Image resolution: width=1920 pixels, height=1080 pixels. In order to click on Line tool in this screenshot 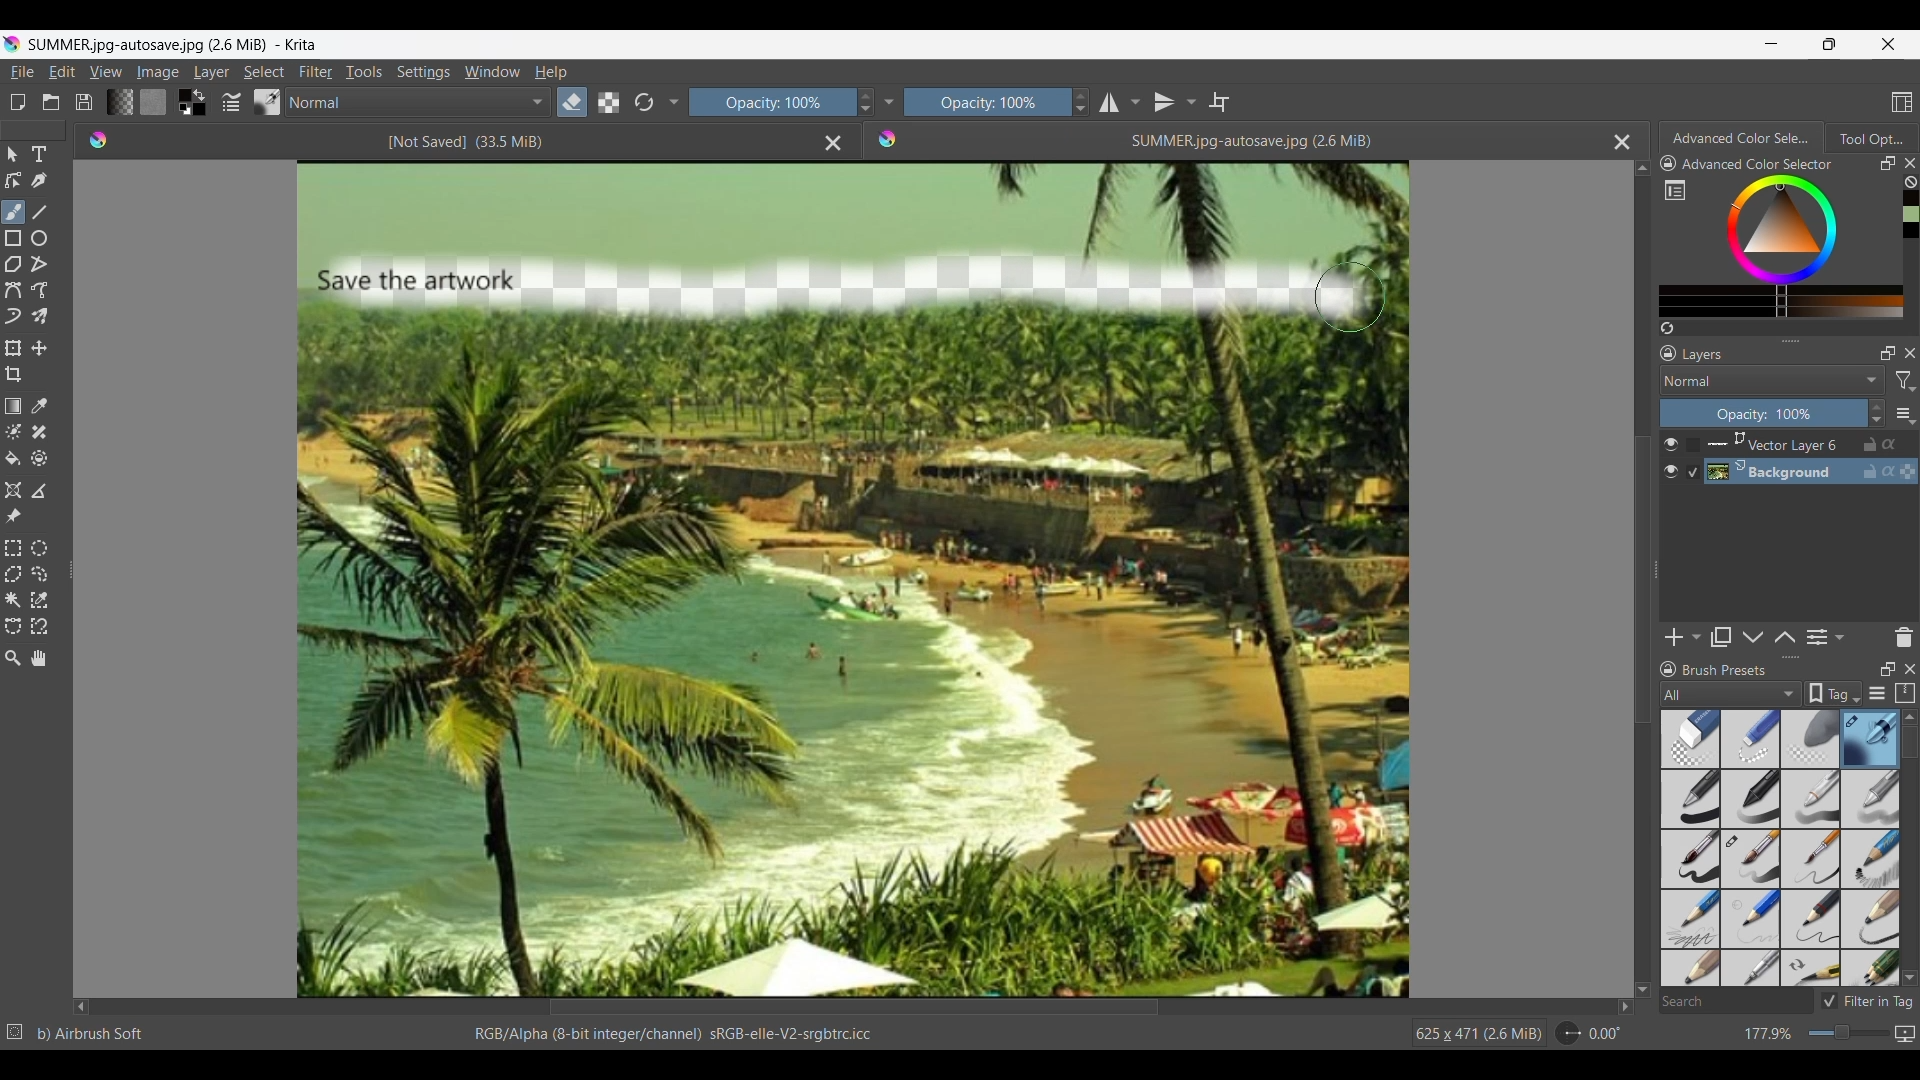, I will do `click(39, 213)`.